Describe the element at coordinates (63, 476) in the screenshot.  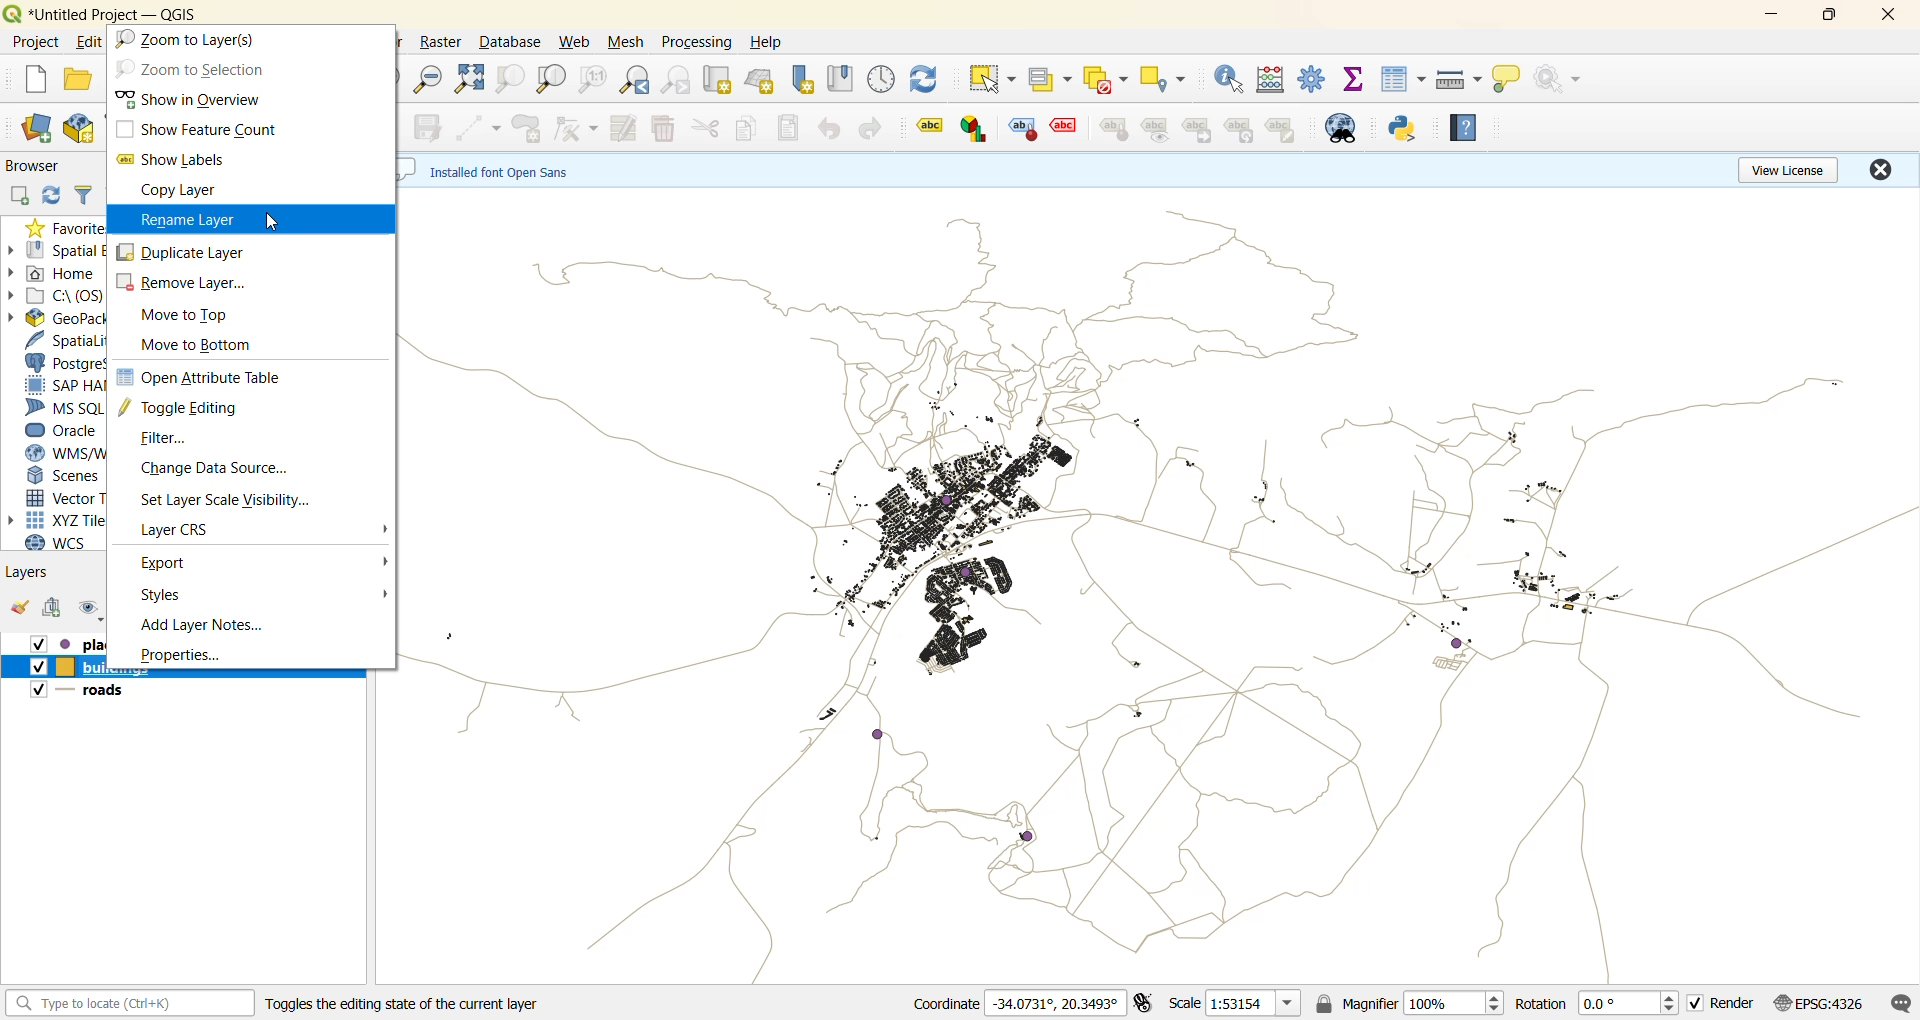
I see `scenes` at that location.